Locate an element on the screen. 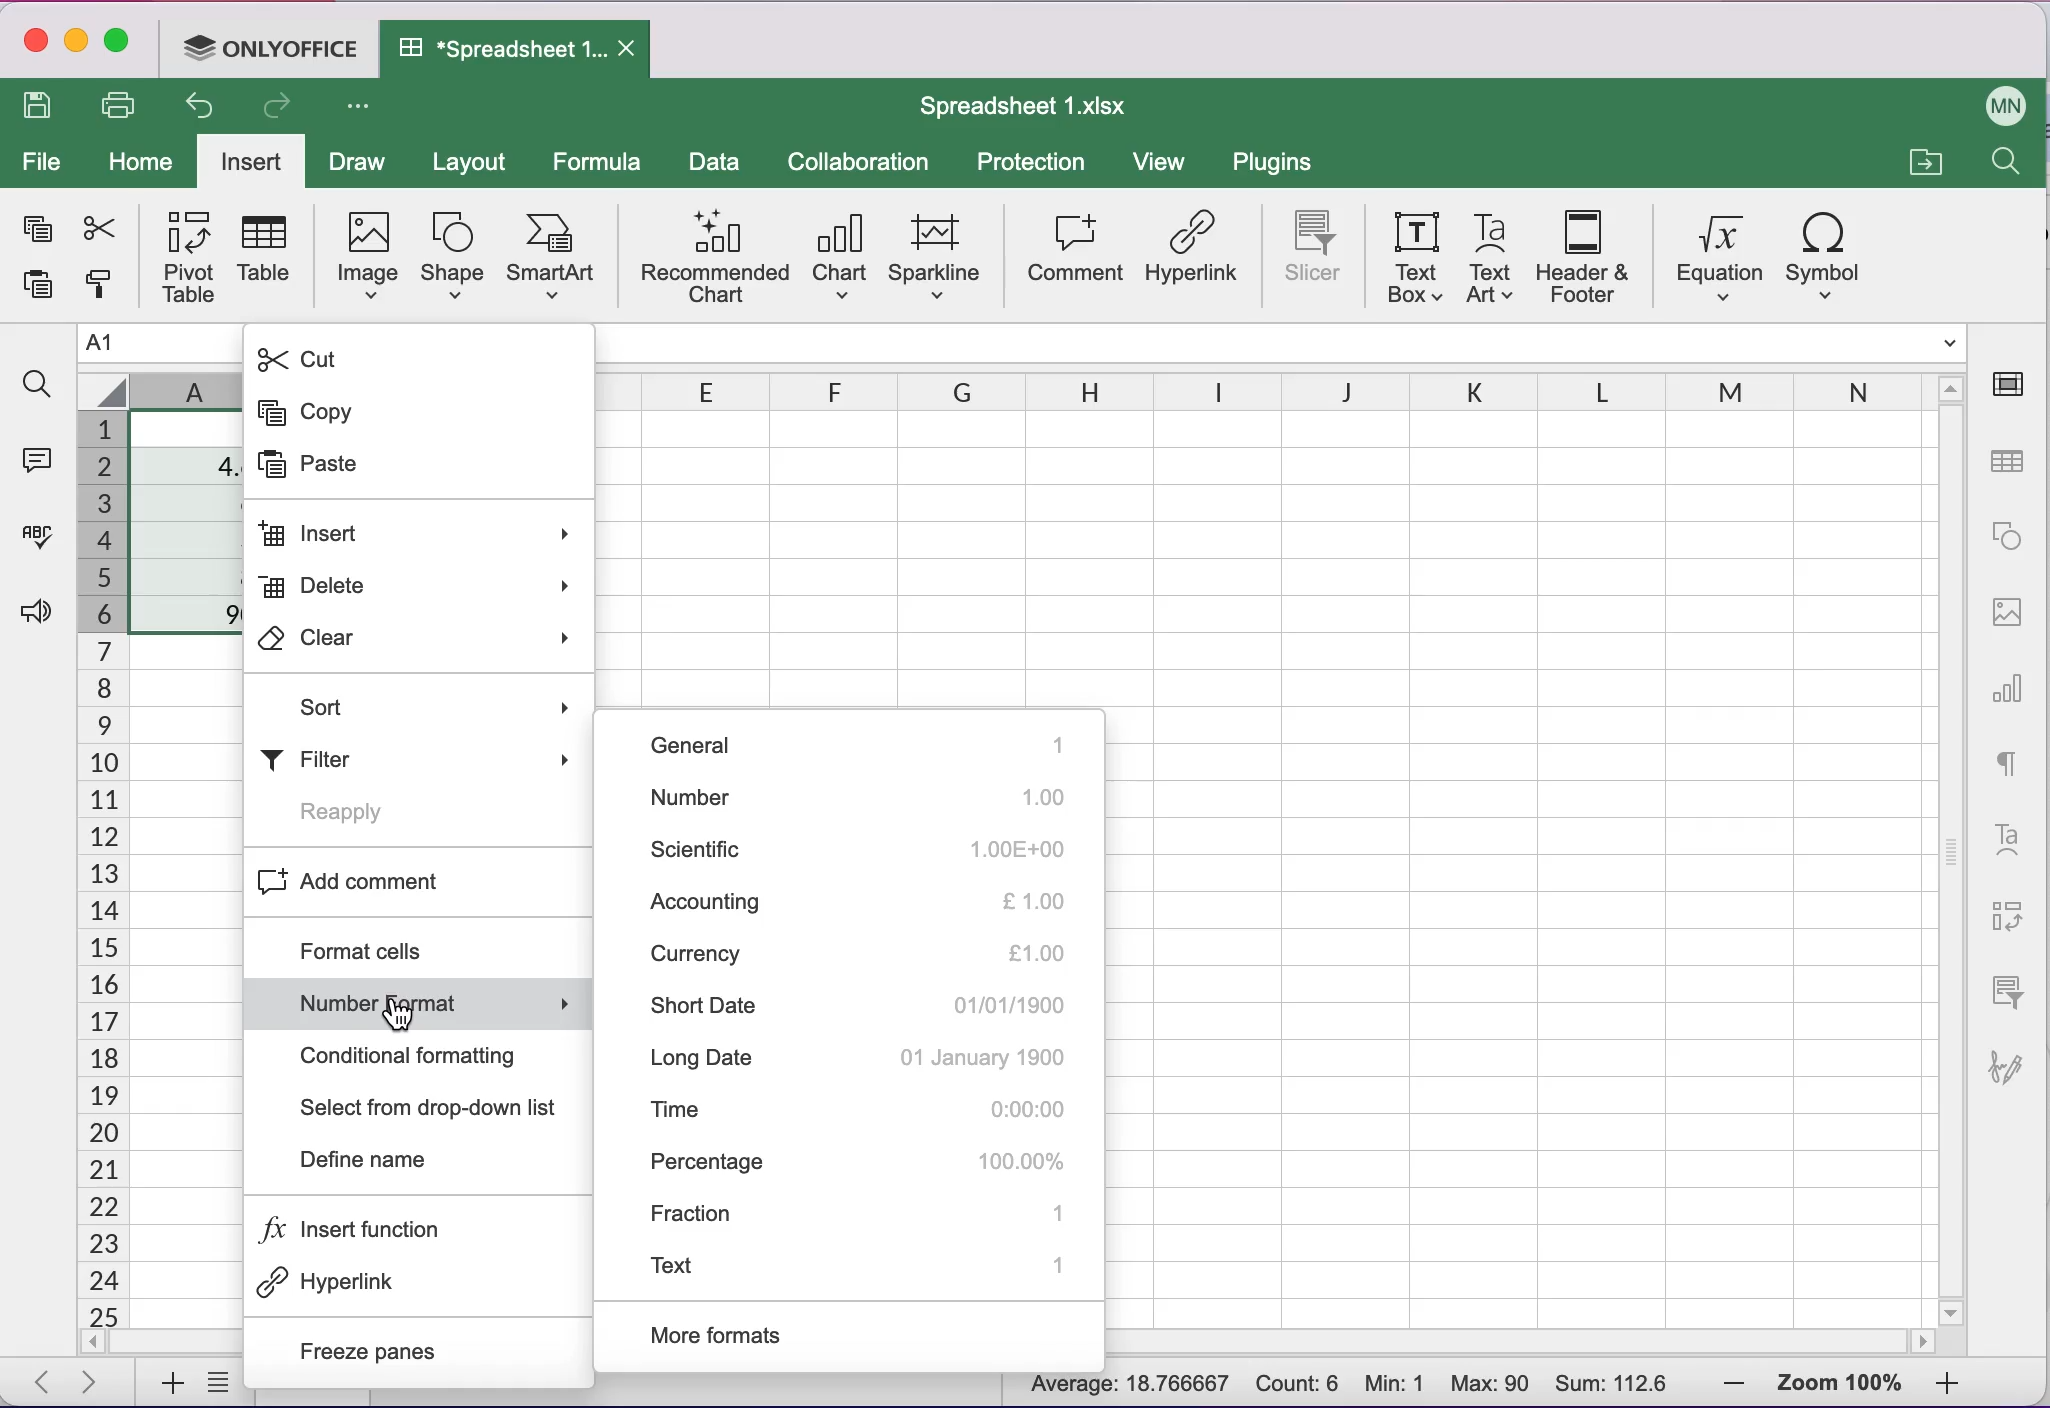  more formats is located at coordinates (760, 1335).